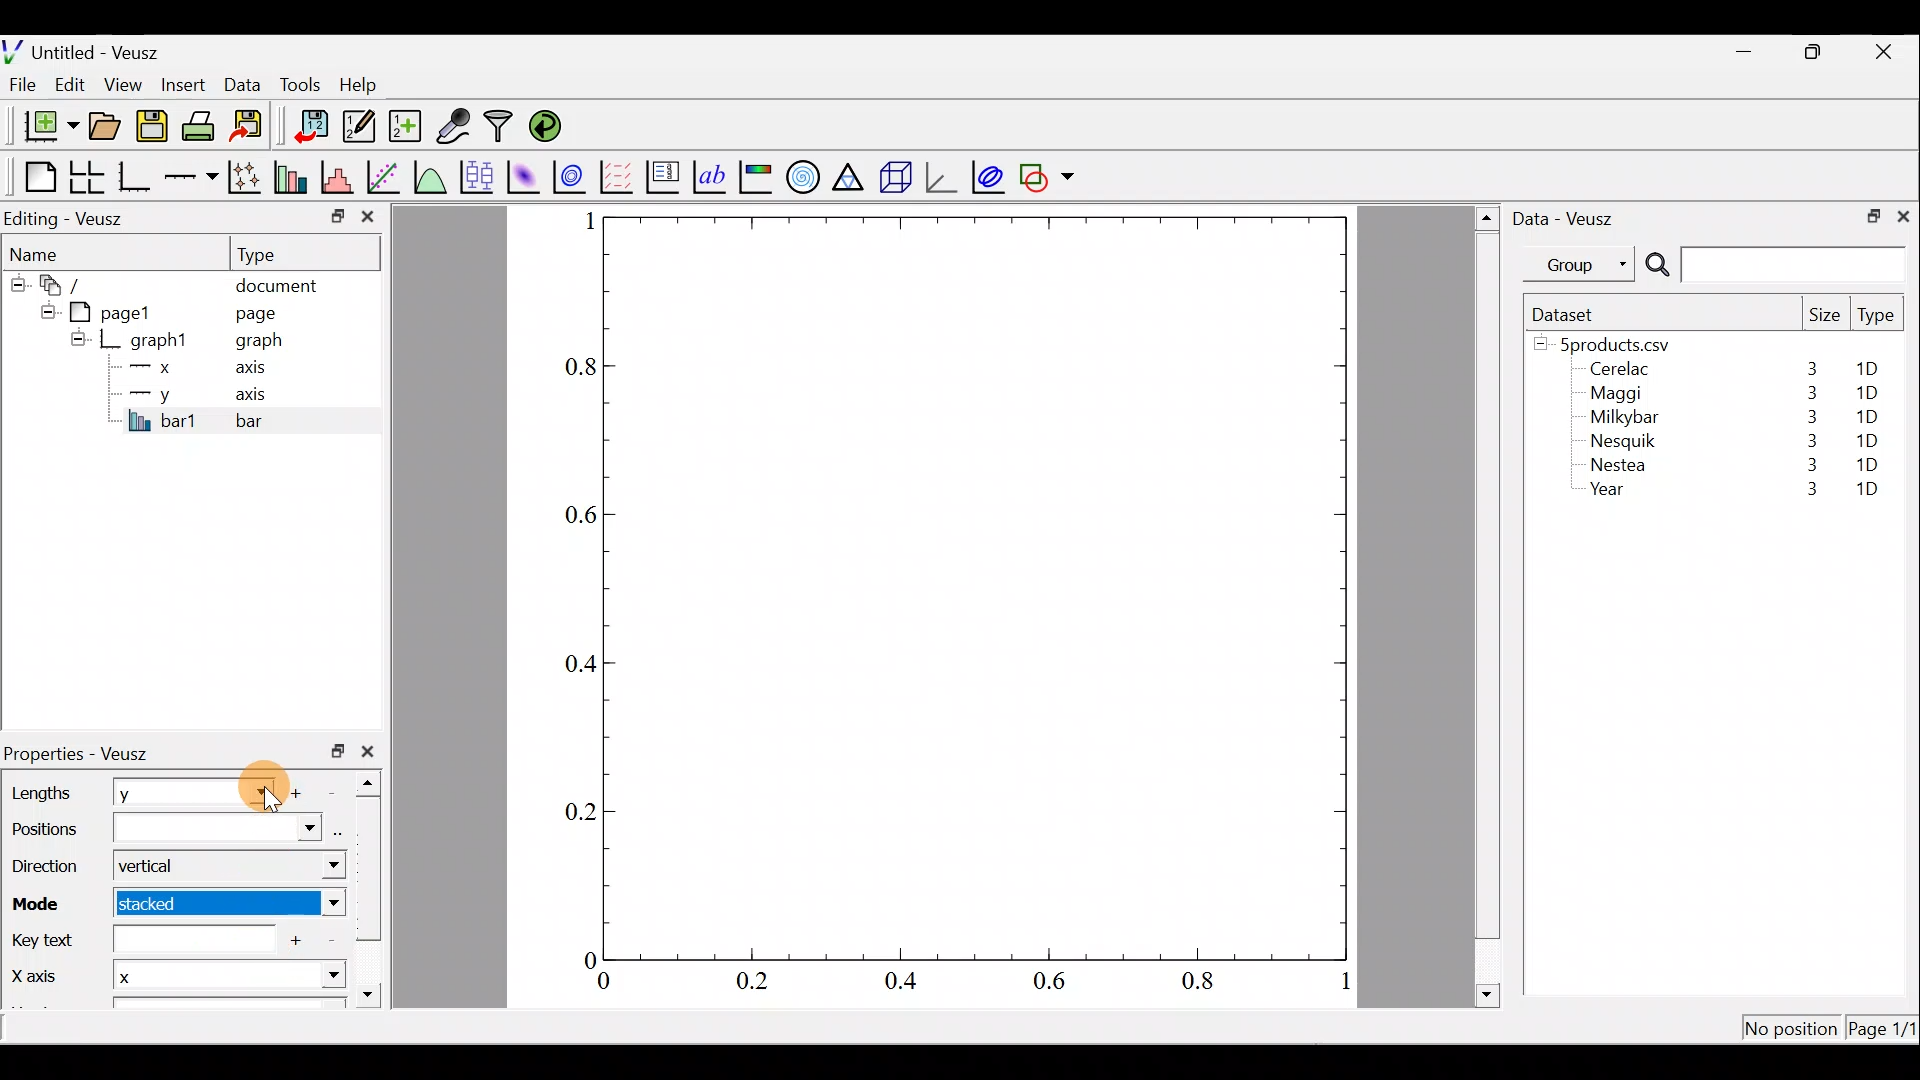 The image size is (1920, 1080). I want to click on Year, so click(1612, 494).